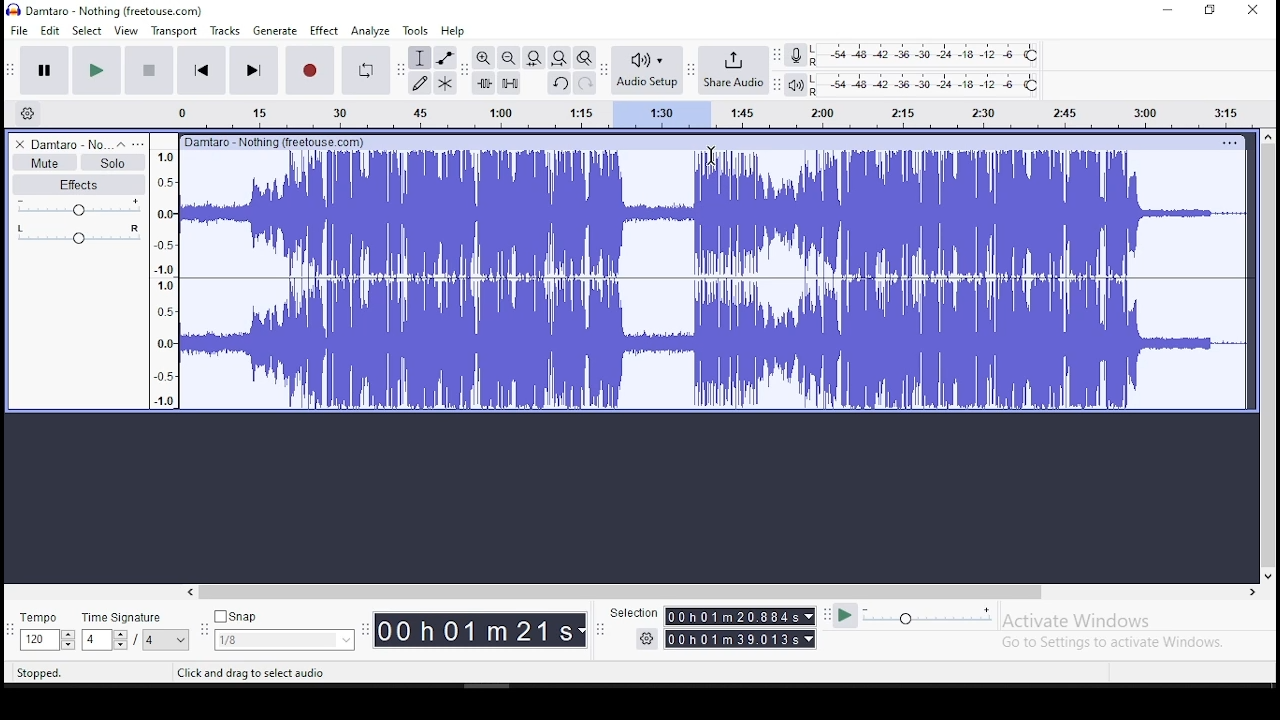 The width and height of the screenshot is (1280, 720). What do you see at coordinates (89, 30) in the screenshot?
I see `select` at bounding box center [89, 30].